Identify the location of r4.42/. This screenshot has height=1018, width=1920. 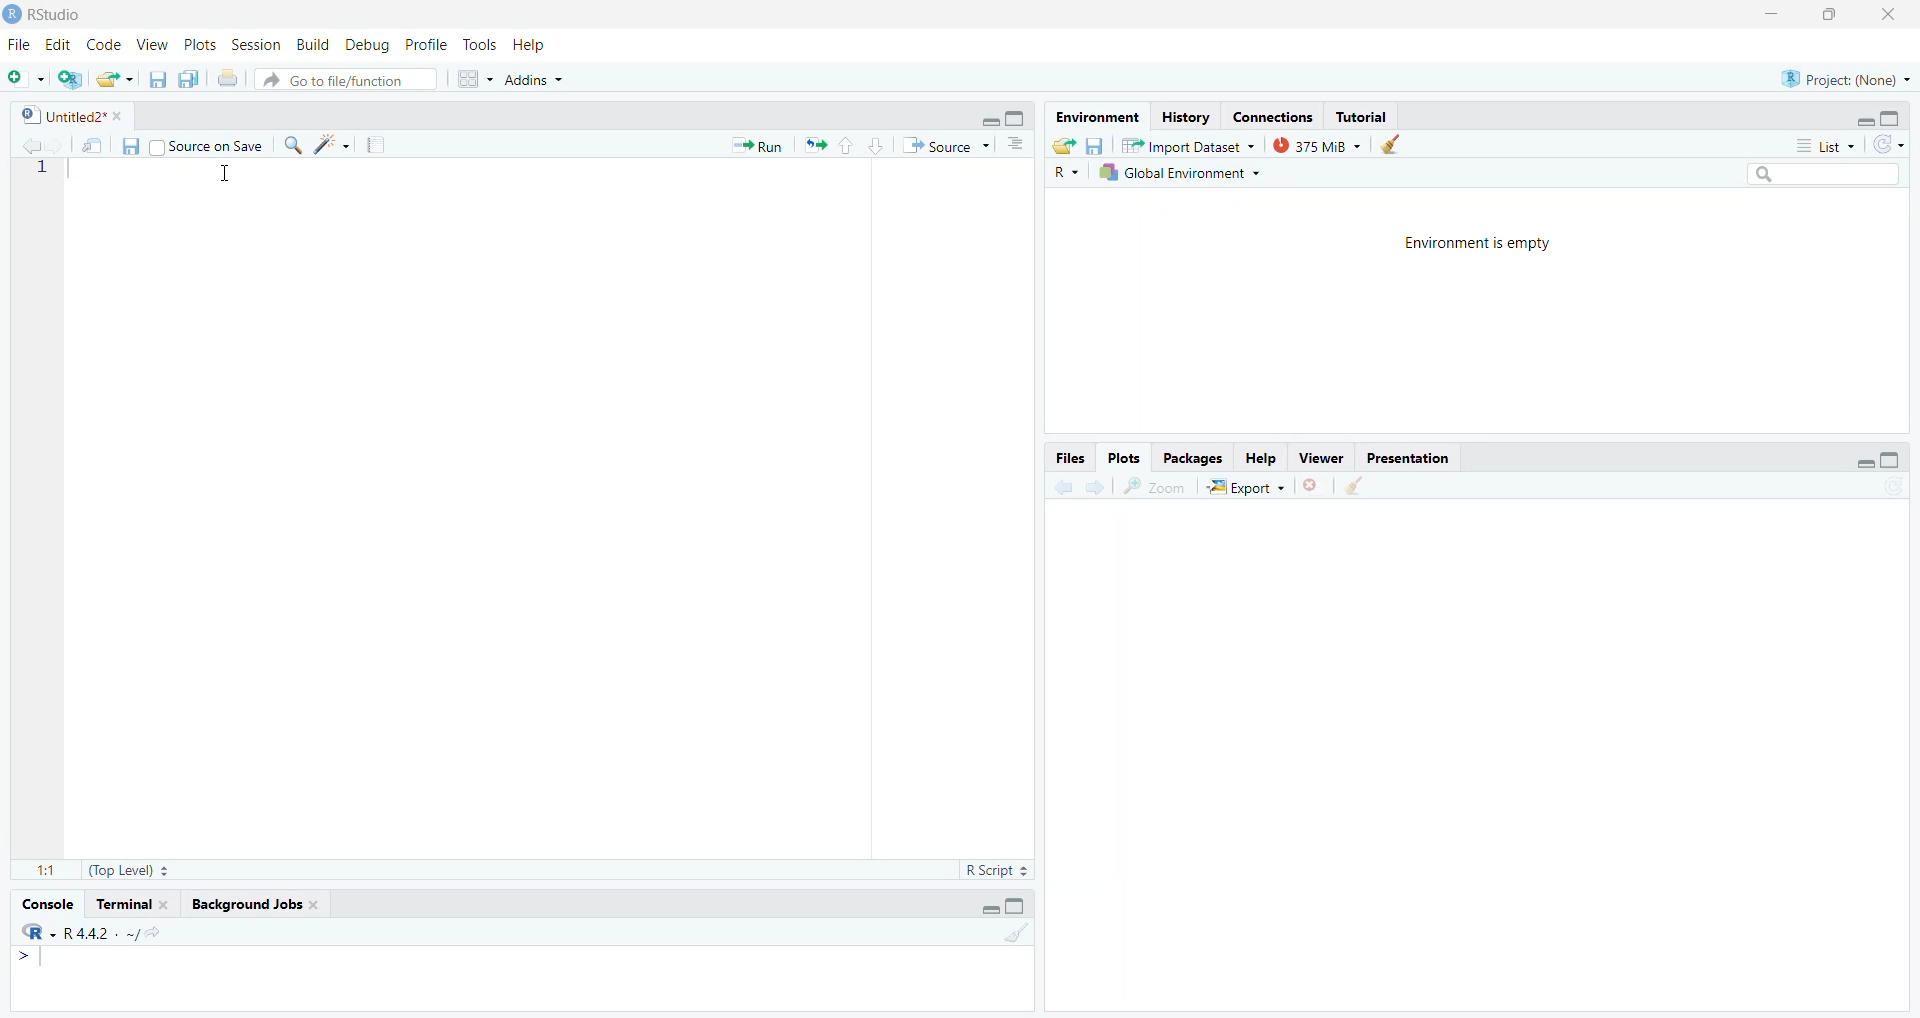
(123, 931).